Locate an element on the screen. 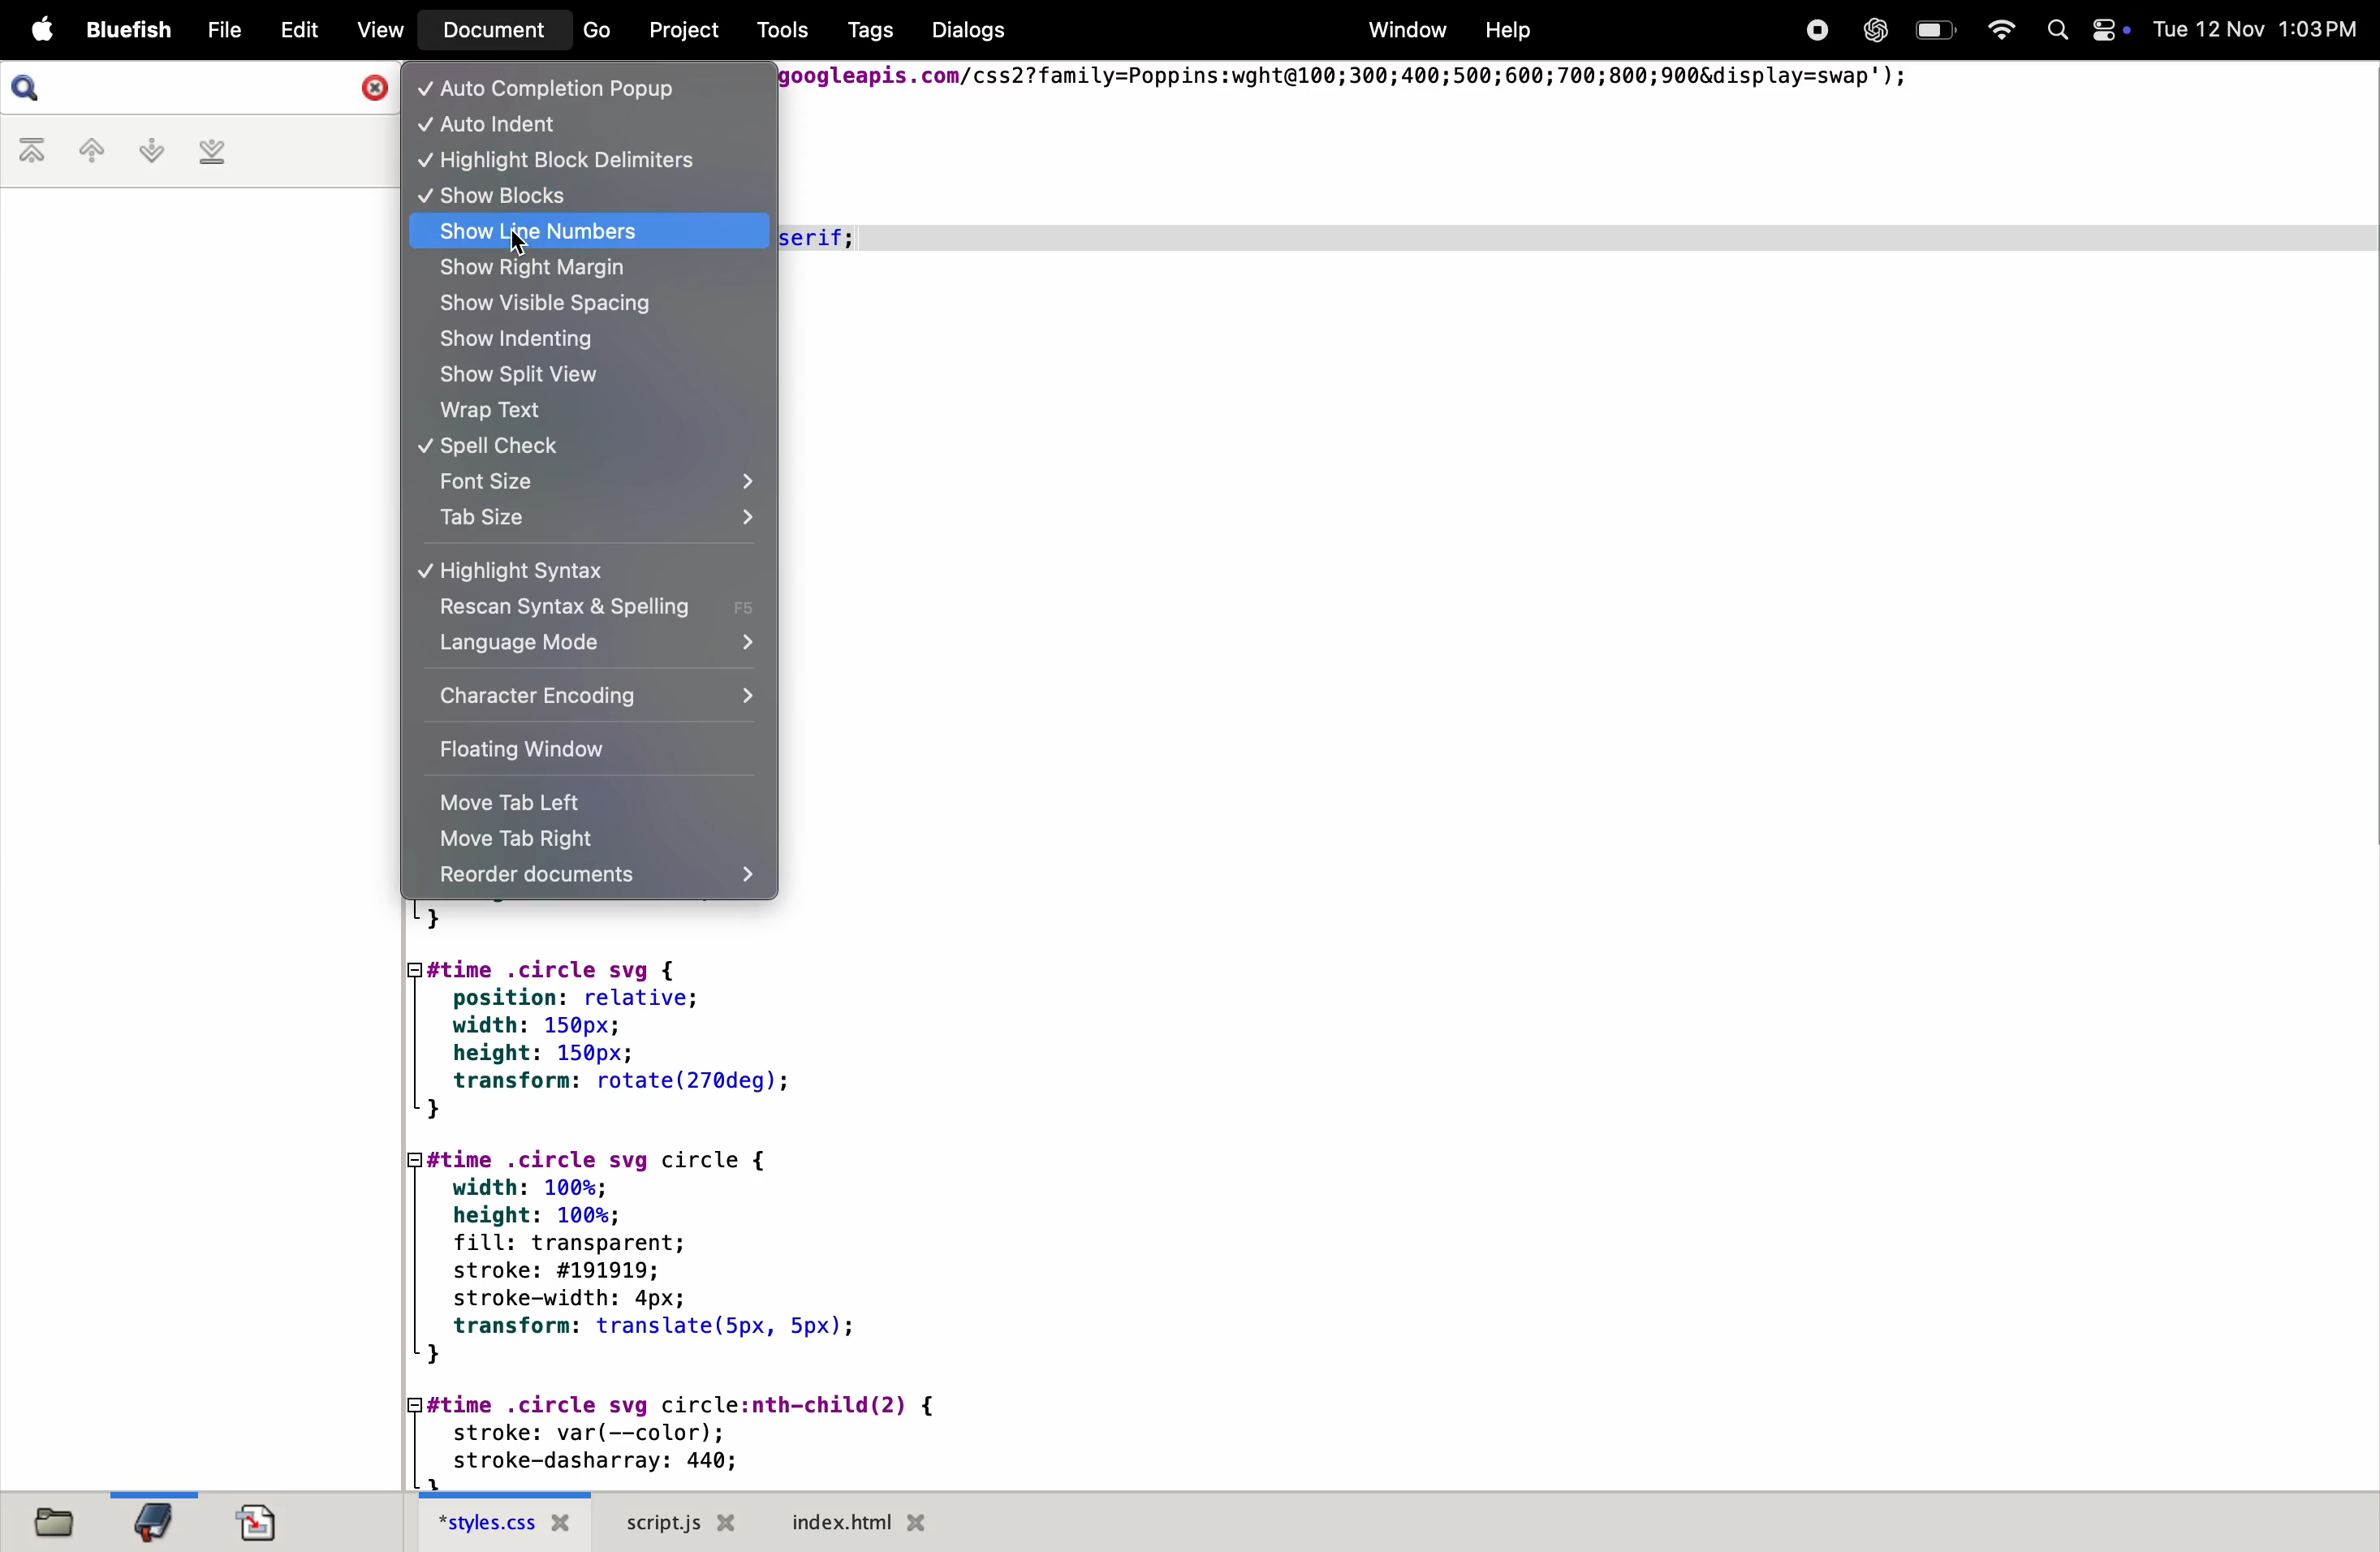 The width and height of the screenshot is (2380, 1552). Tags is located at coordinates (863, 32).